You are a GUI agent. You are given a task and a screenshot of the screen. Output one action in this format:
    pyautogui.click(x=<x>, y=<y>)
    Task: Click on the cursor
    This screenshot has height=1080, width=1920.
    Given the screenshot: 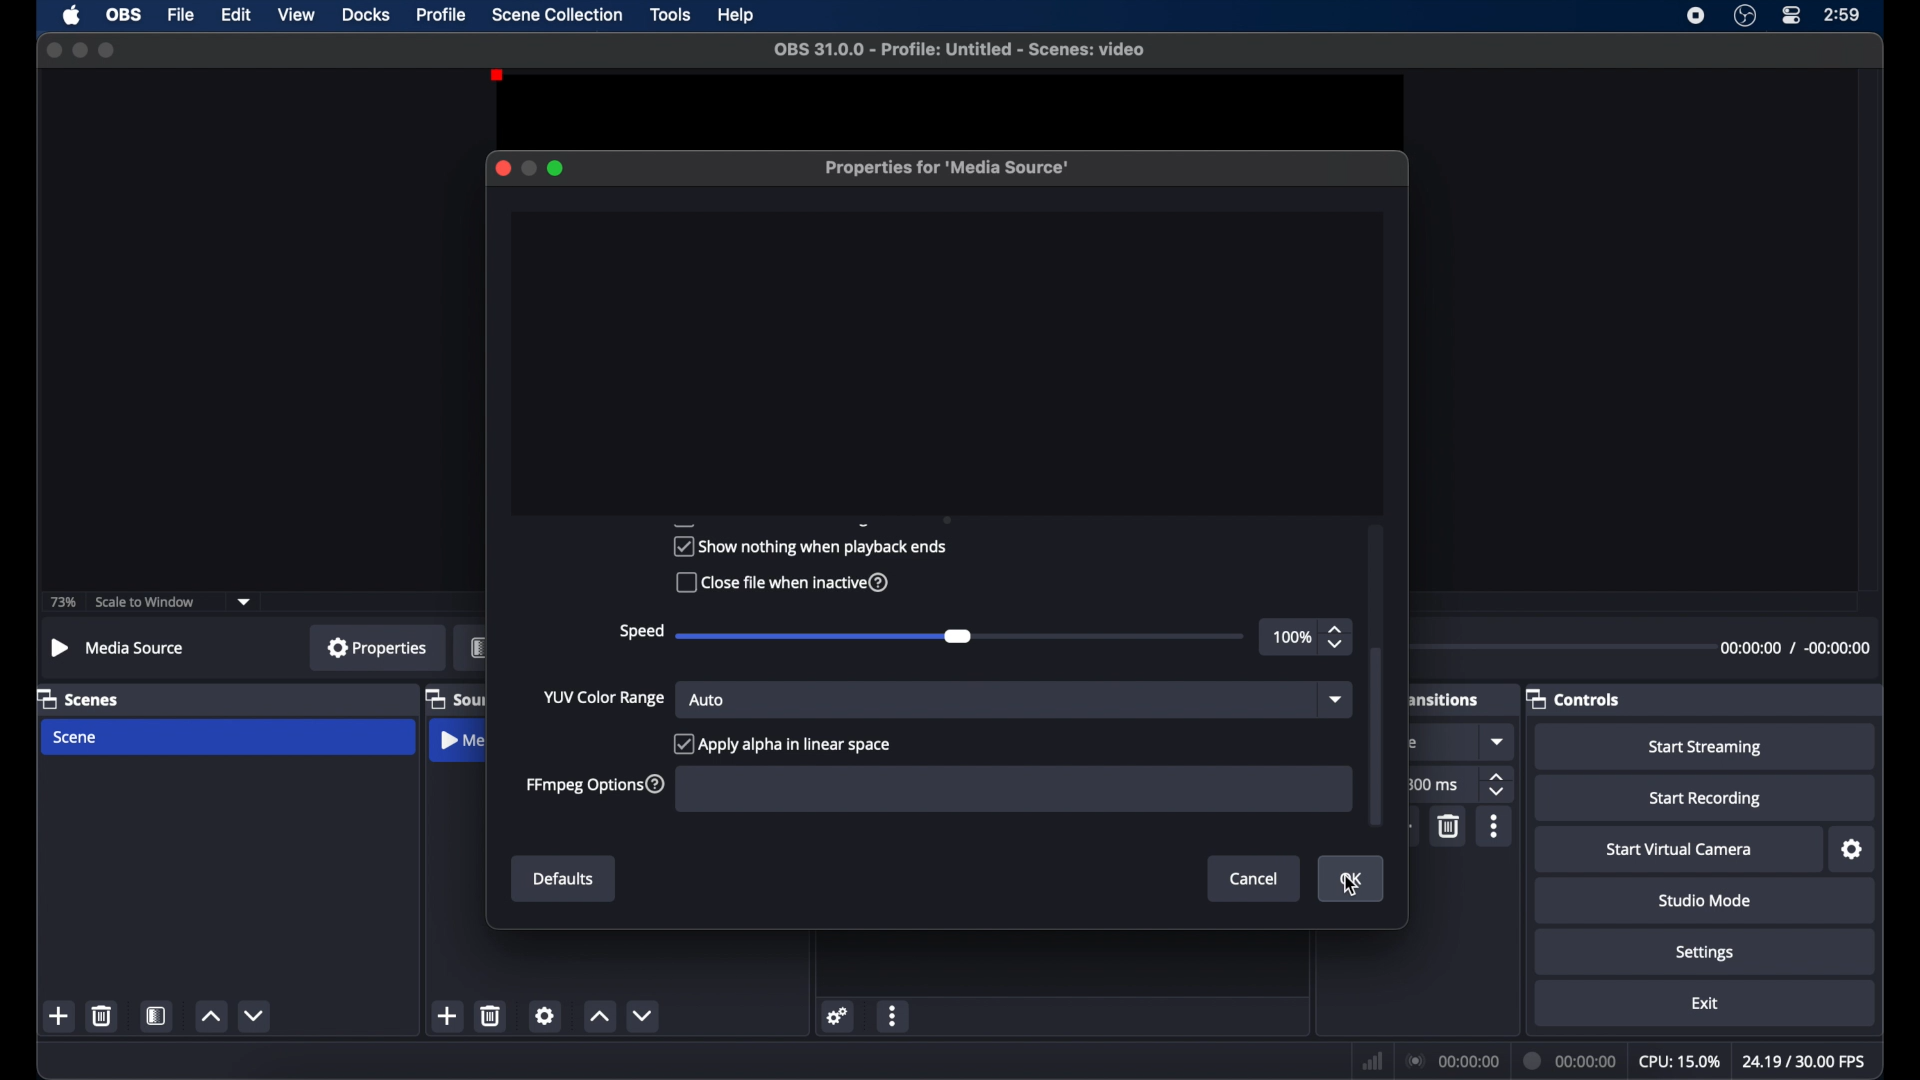 What is the action you would take?
    pyautogui.click(x=1354, y=886)
    